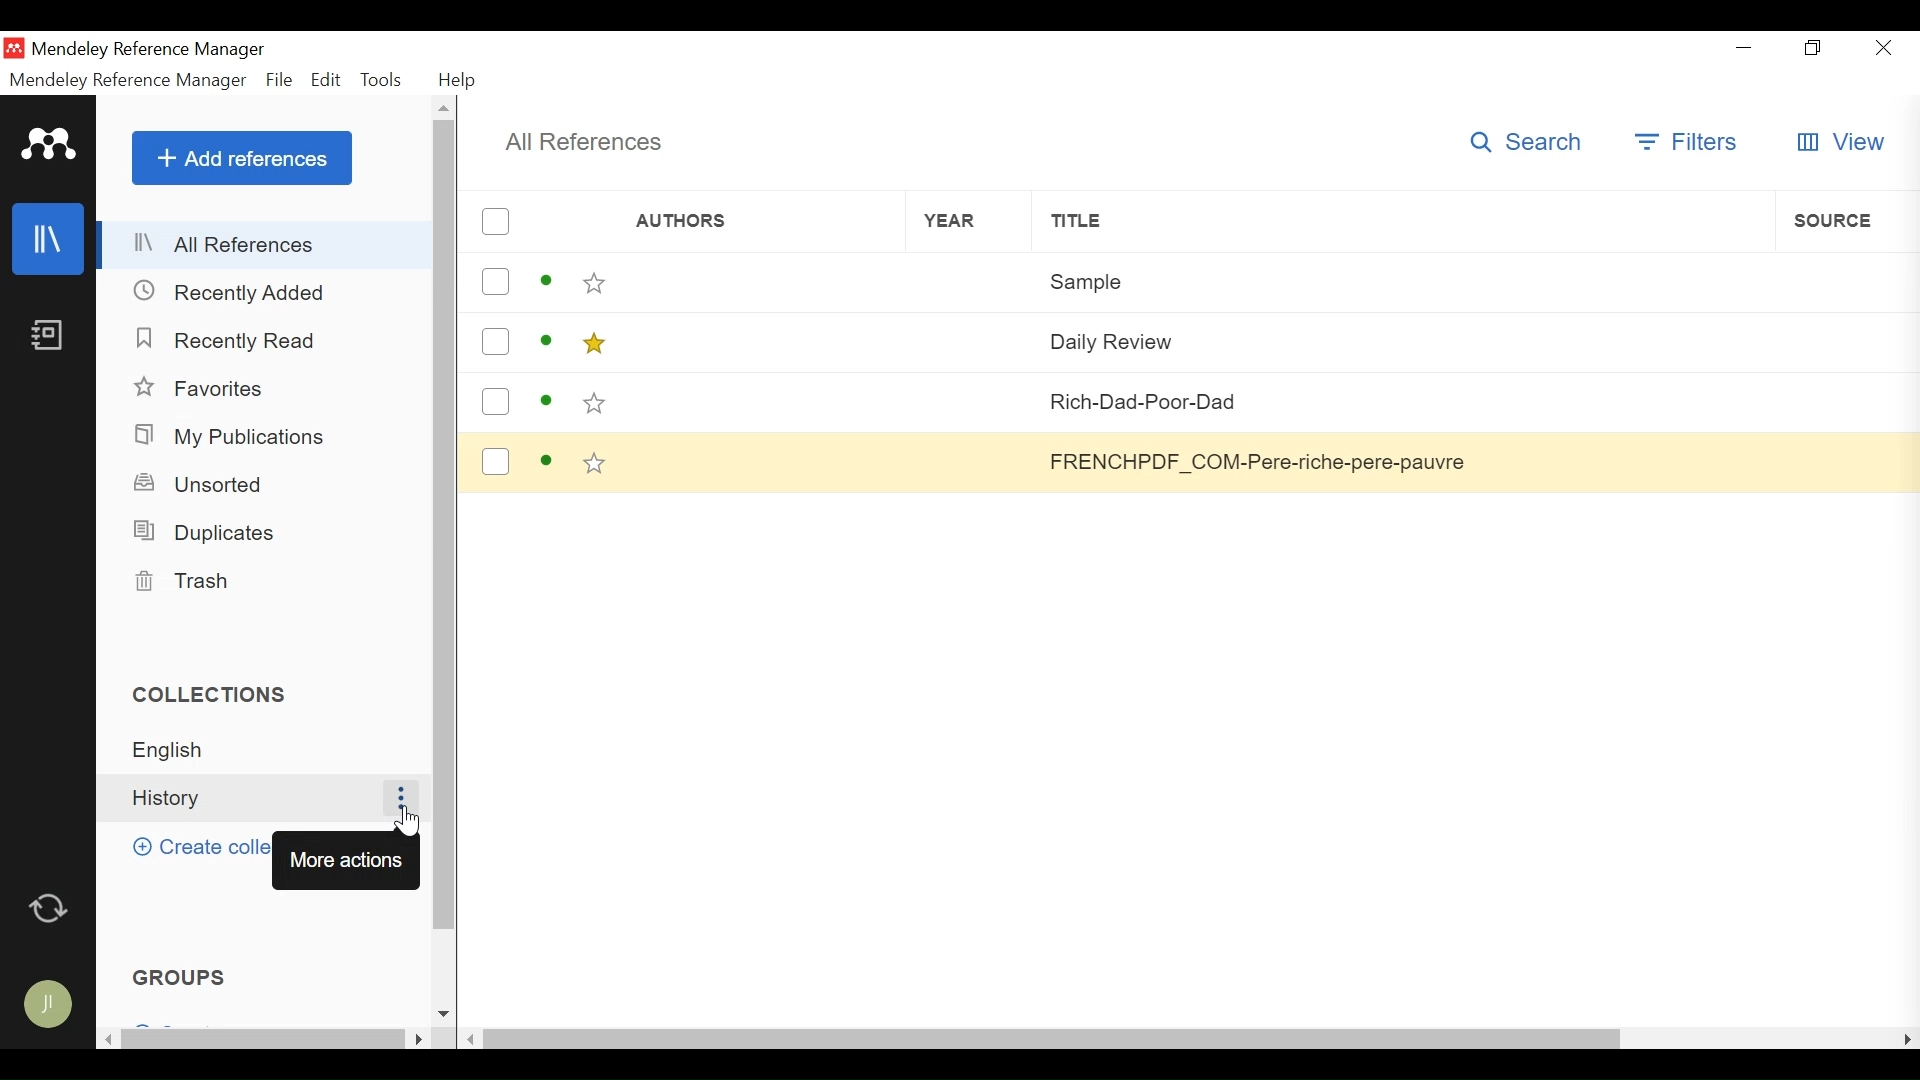 This screenshot has width=1920, height=1080. Describe the element at coordinates (196, 846) in the screenshot. I see `Create Collecion` at that location.